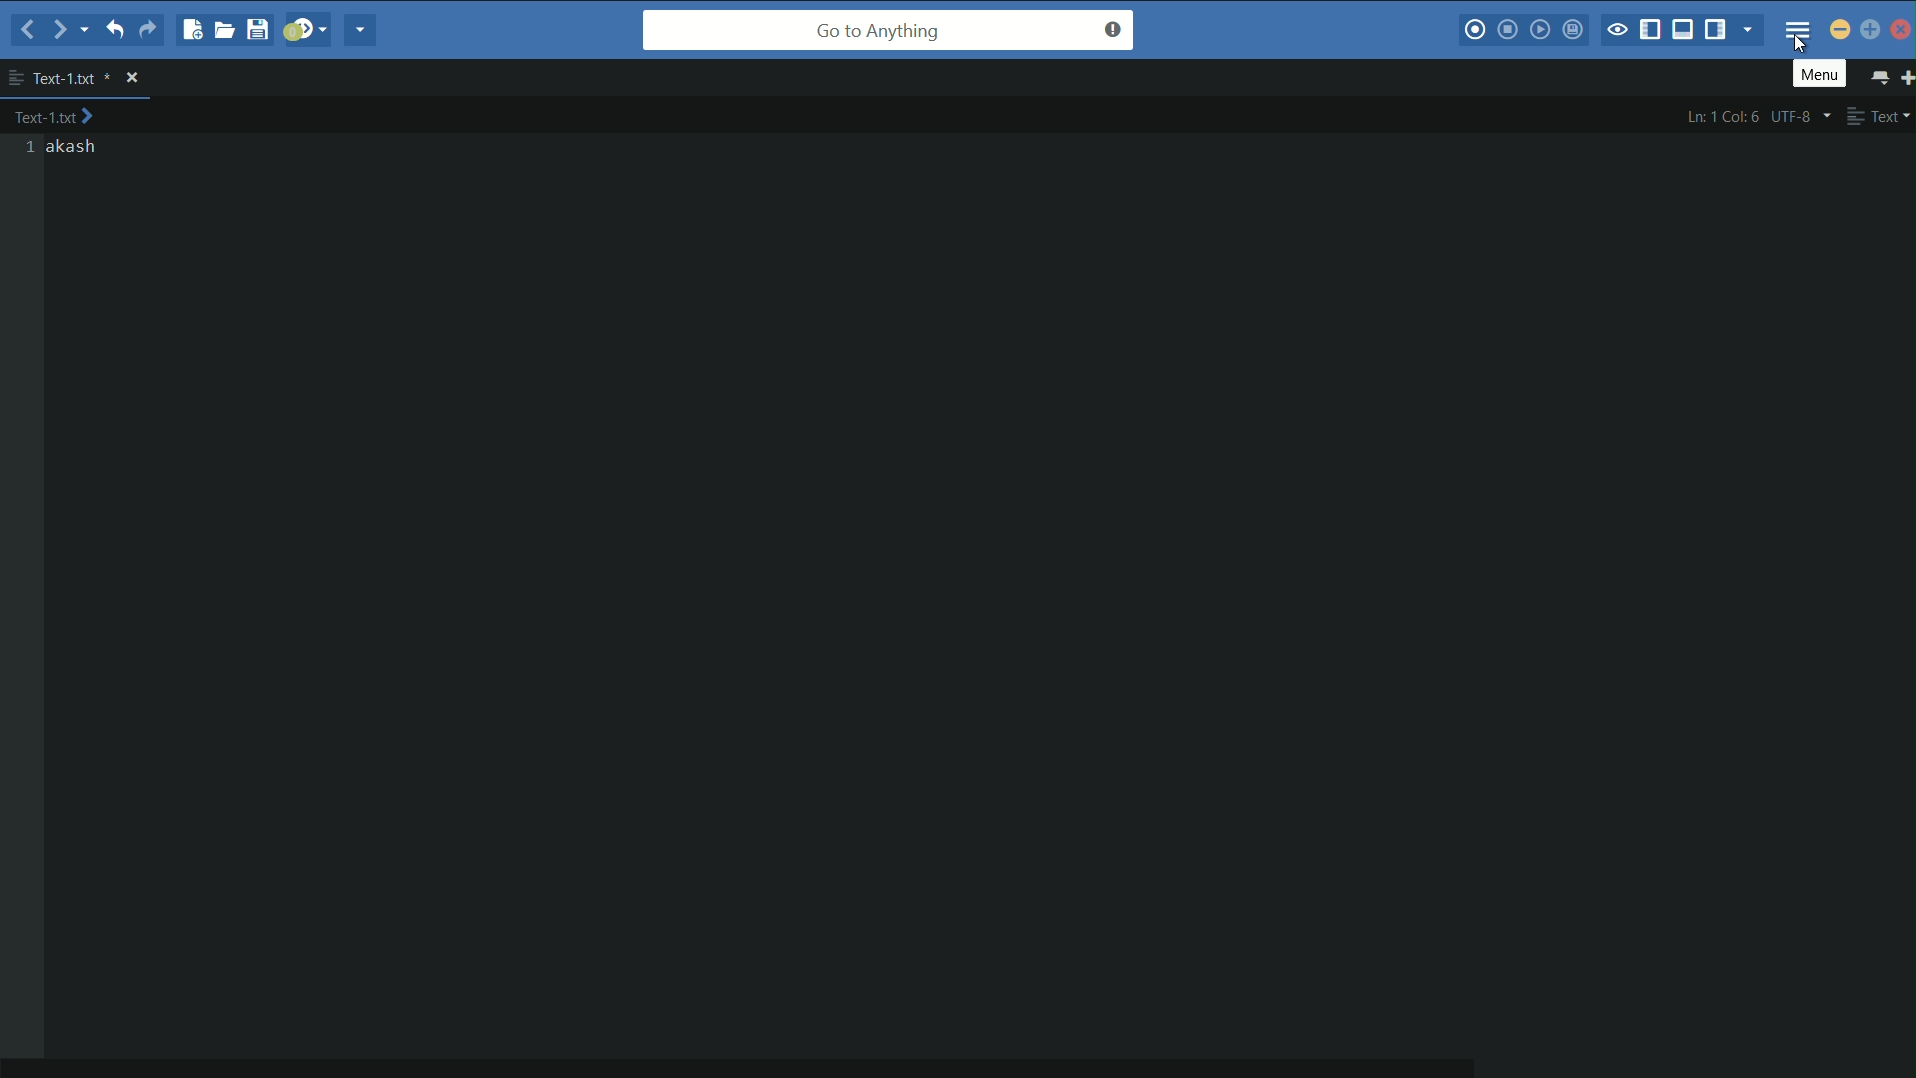 The image size is (1916, 1078). I want to click on share current file, so click(359, 30).